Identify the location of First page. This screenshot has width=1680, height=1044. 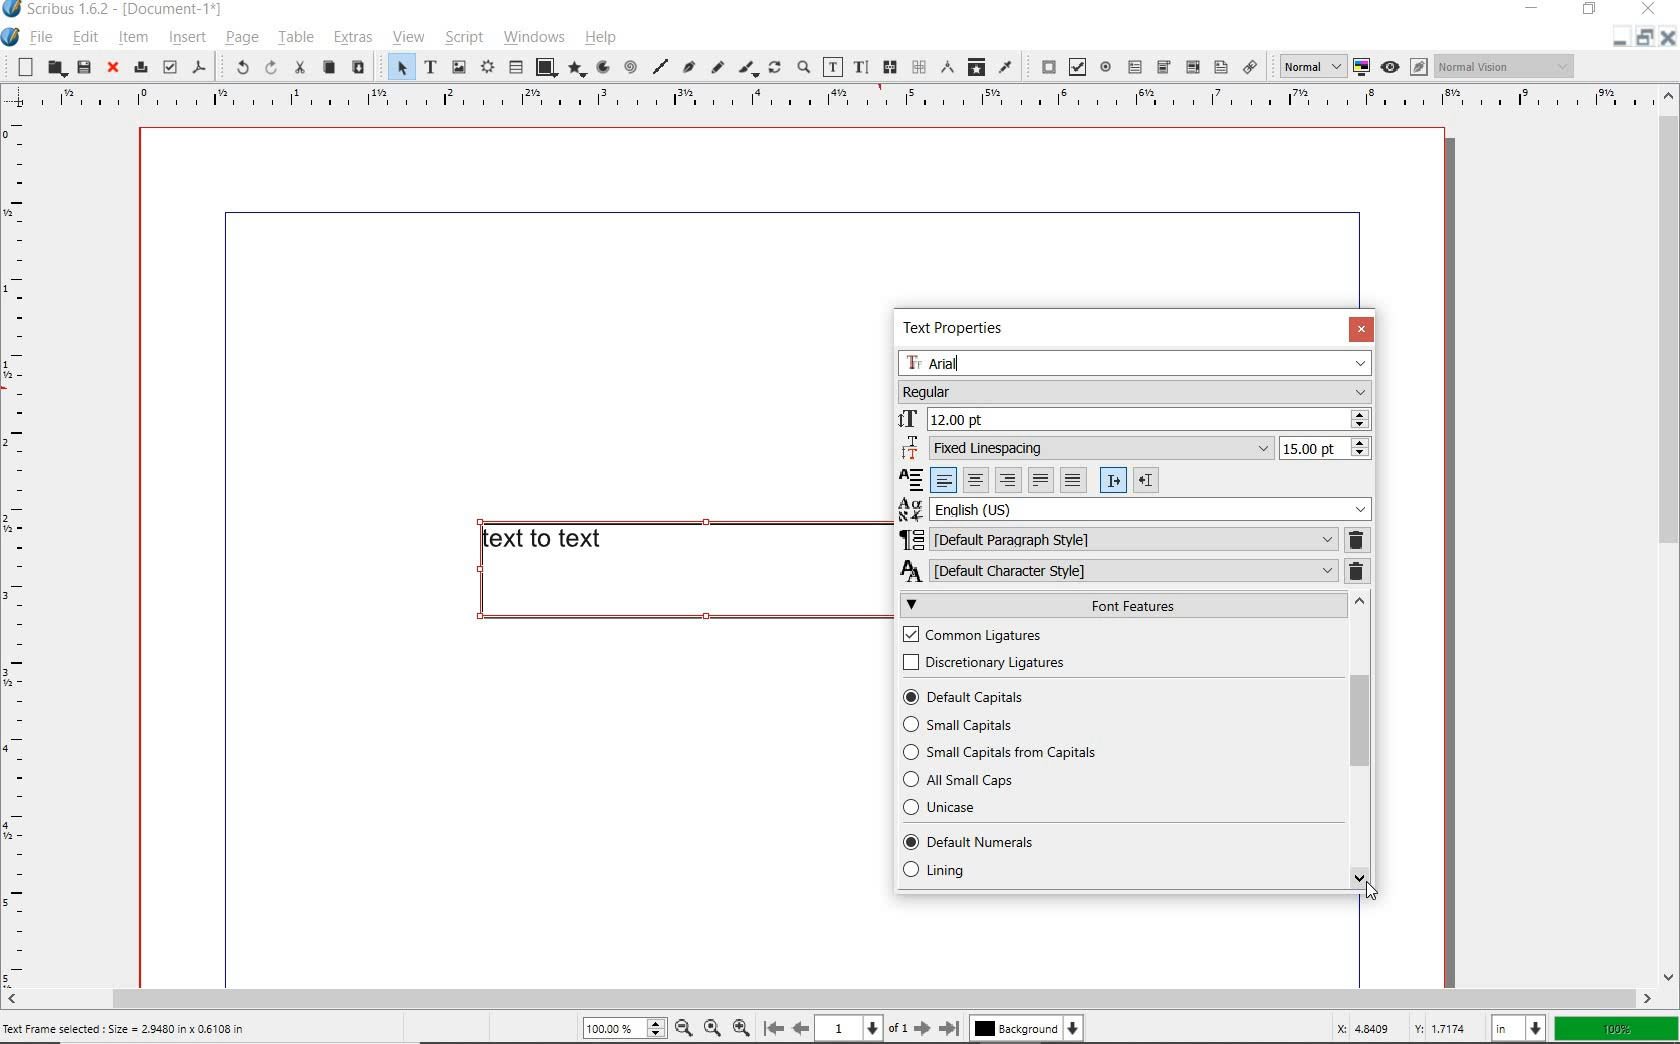
(772, 1029).